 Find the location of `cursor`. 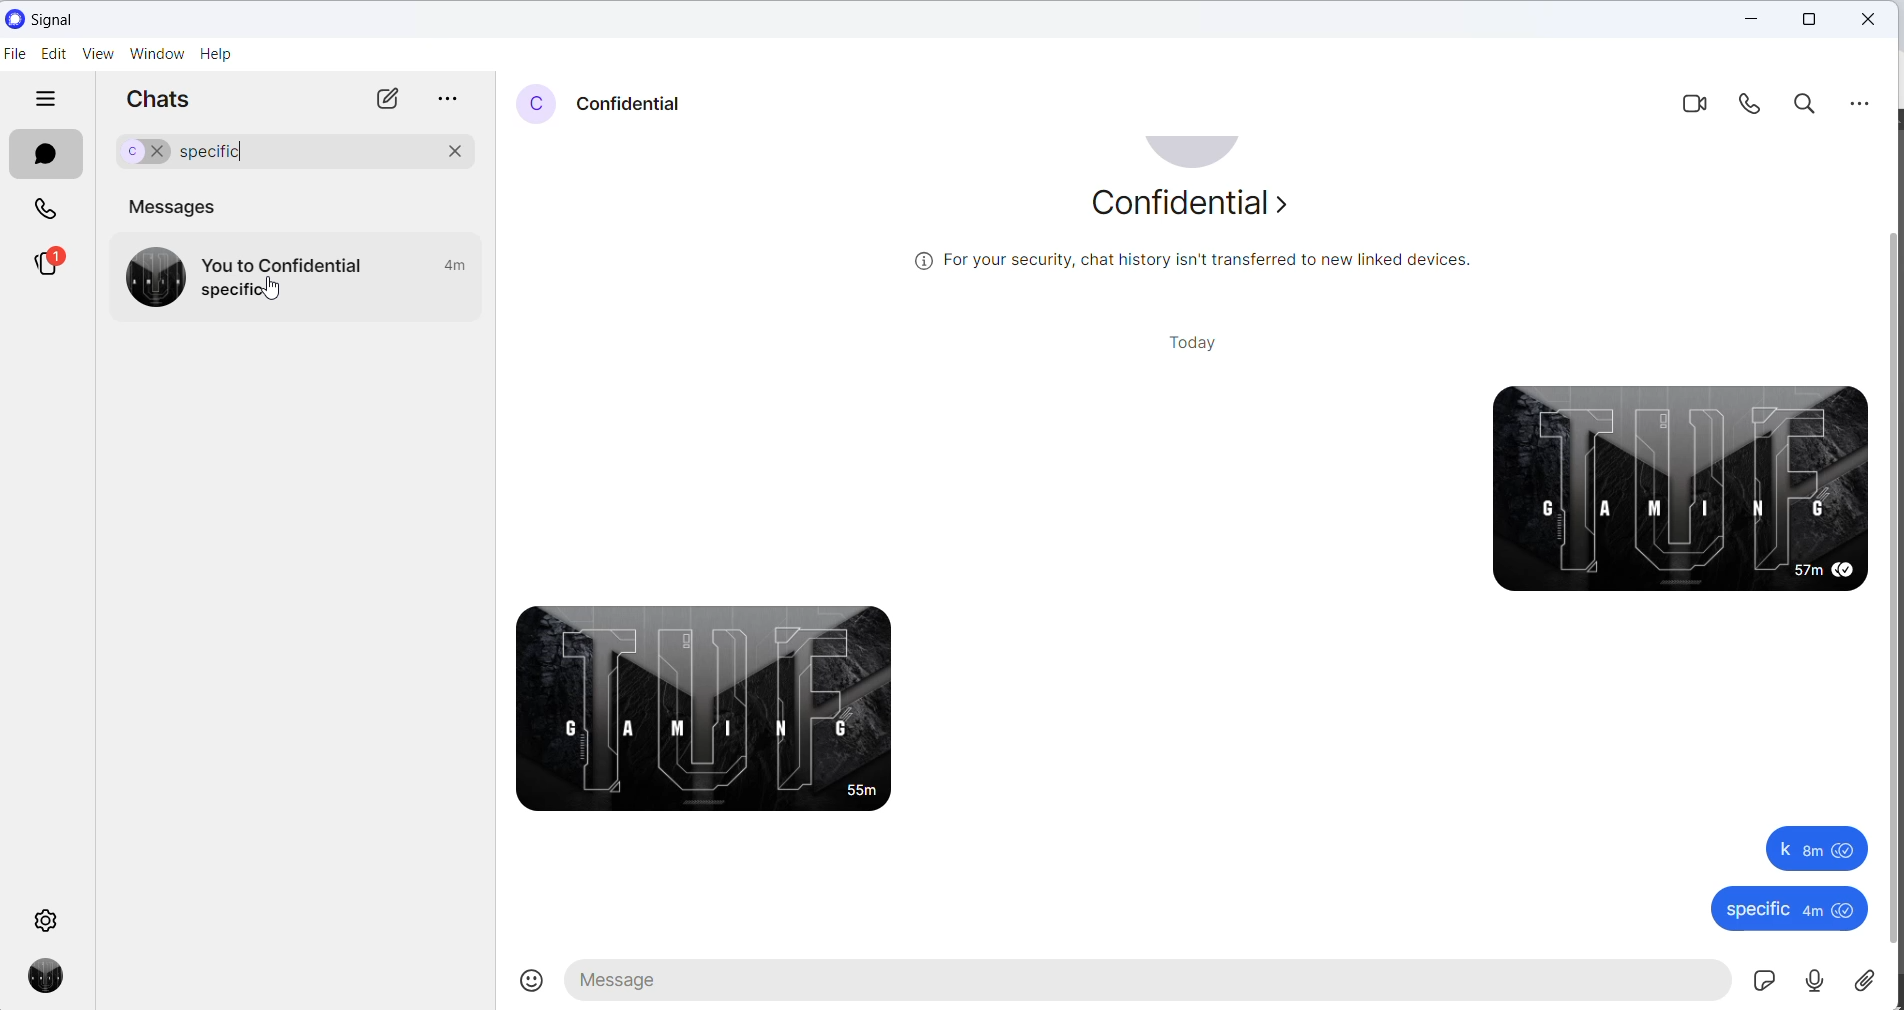

cursor is located at coordinates (278, 287).